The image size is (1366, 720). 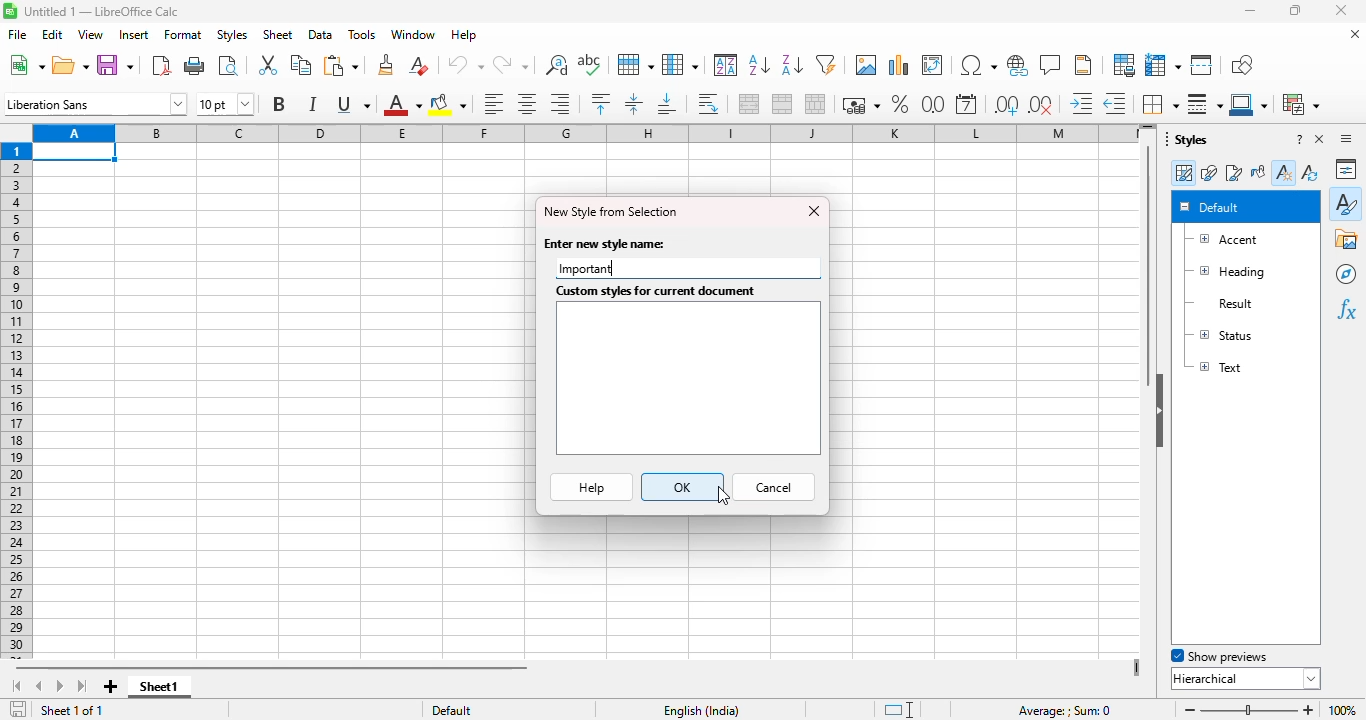 What do you see at coordinates (96, 104) in the screenshot?
I see `font name` at bounding box center [96, 104].